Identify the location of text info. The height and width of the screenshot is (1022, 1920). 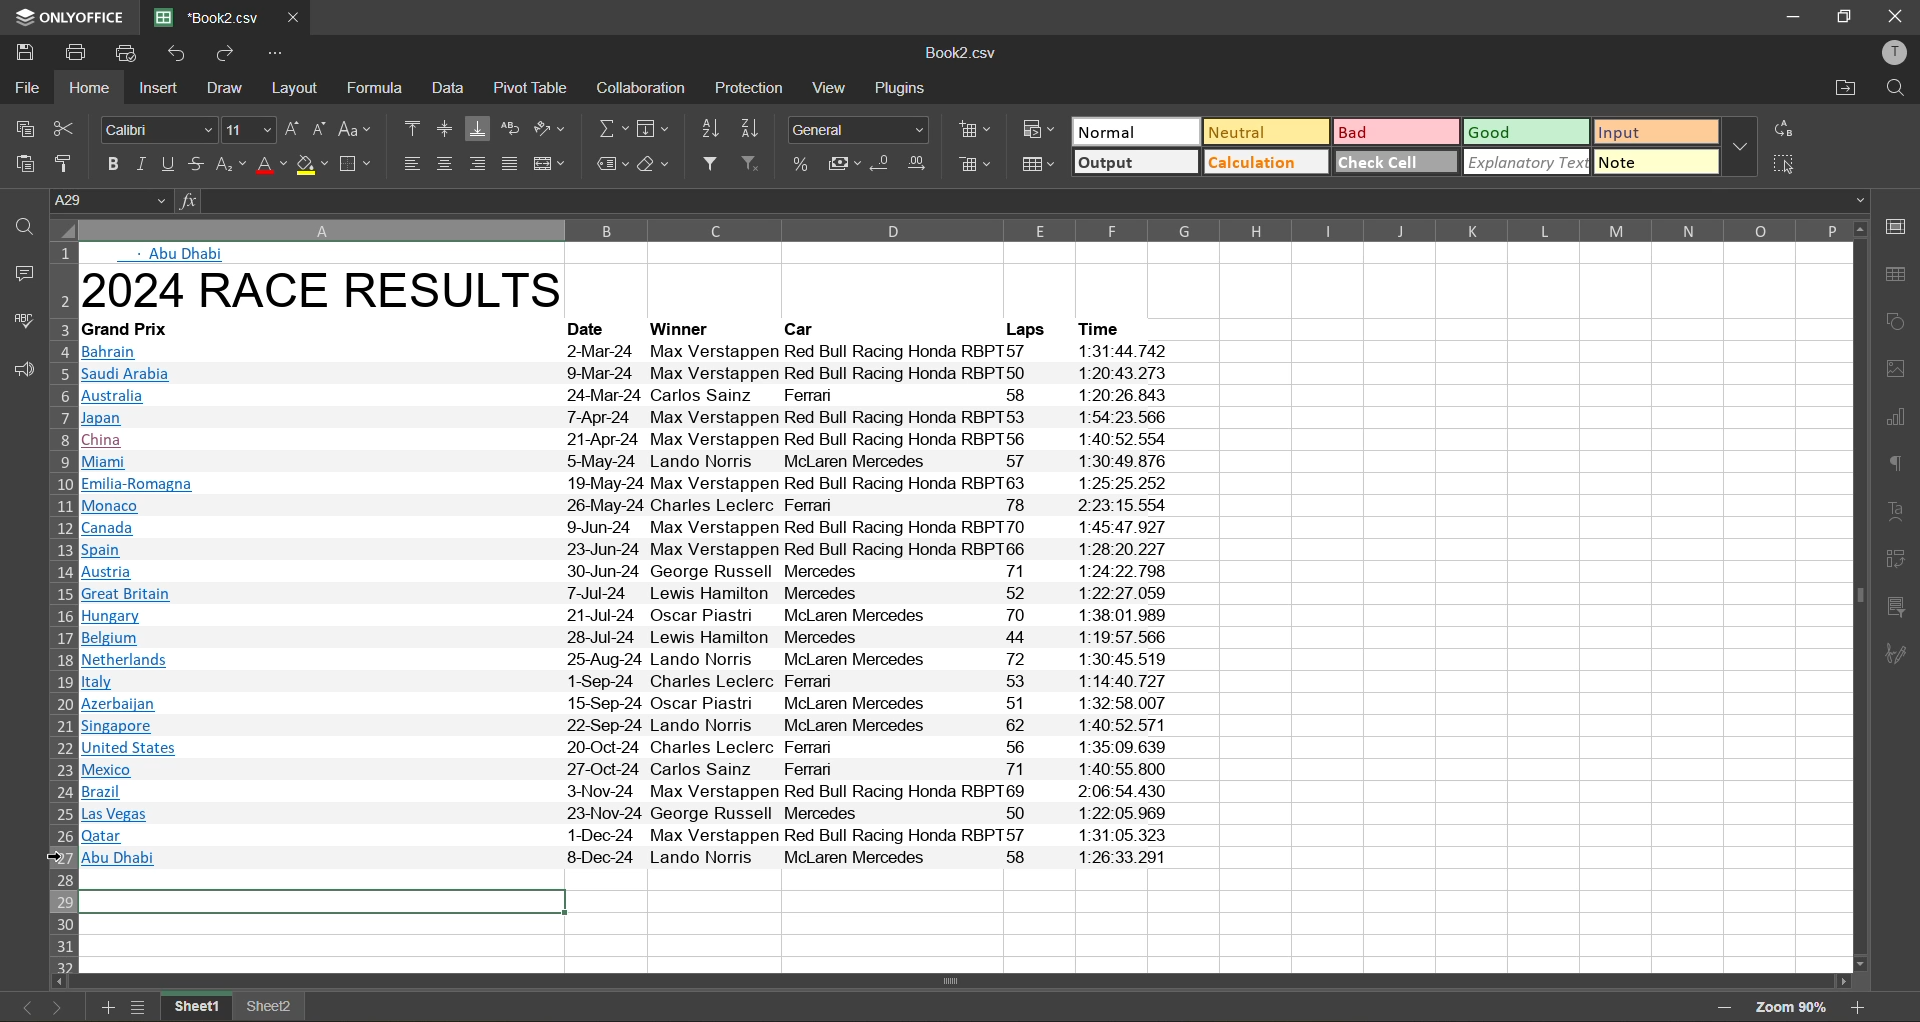
(638, 593).